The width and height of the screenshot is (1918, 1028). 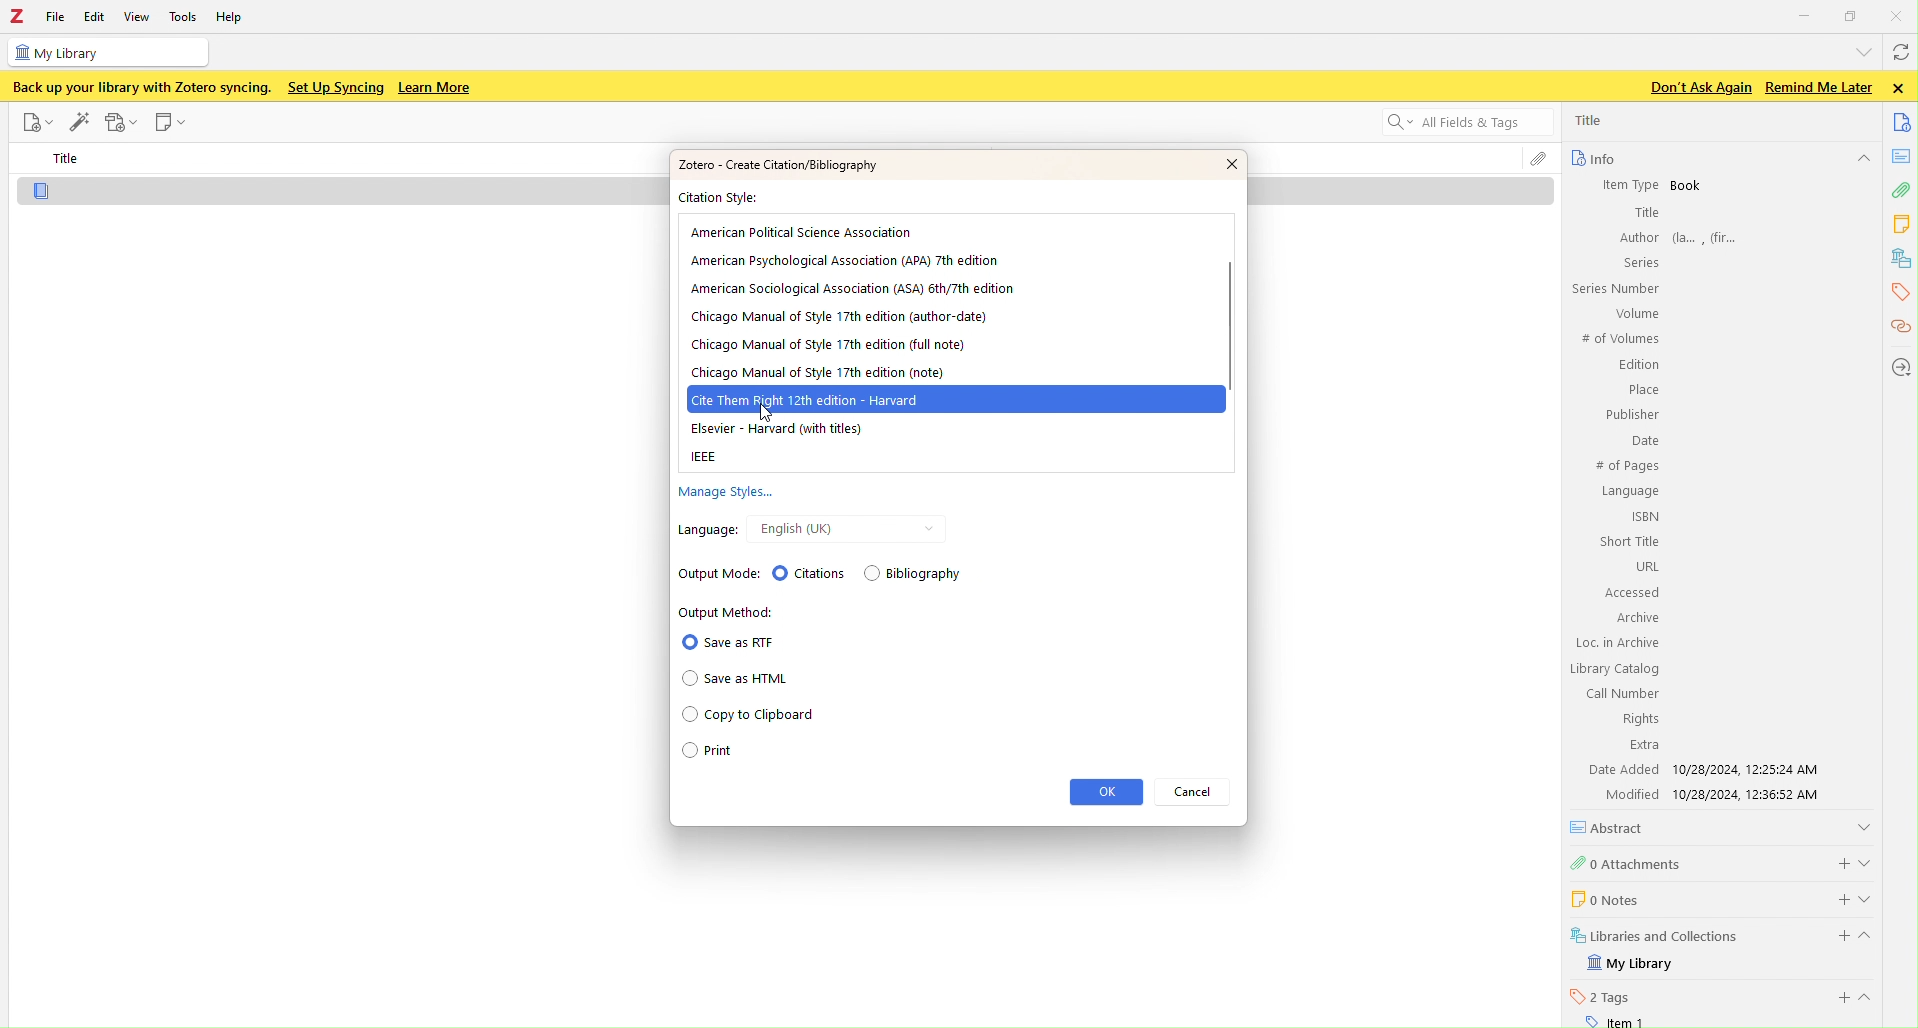 I want to click on Place, so click(x=1641, y=390).